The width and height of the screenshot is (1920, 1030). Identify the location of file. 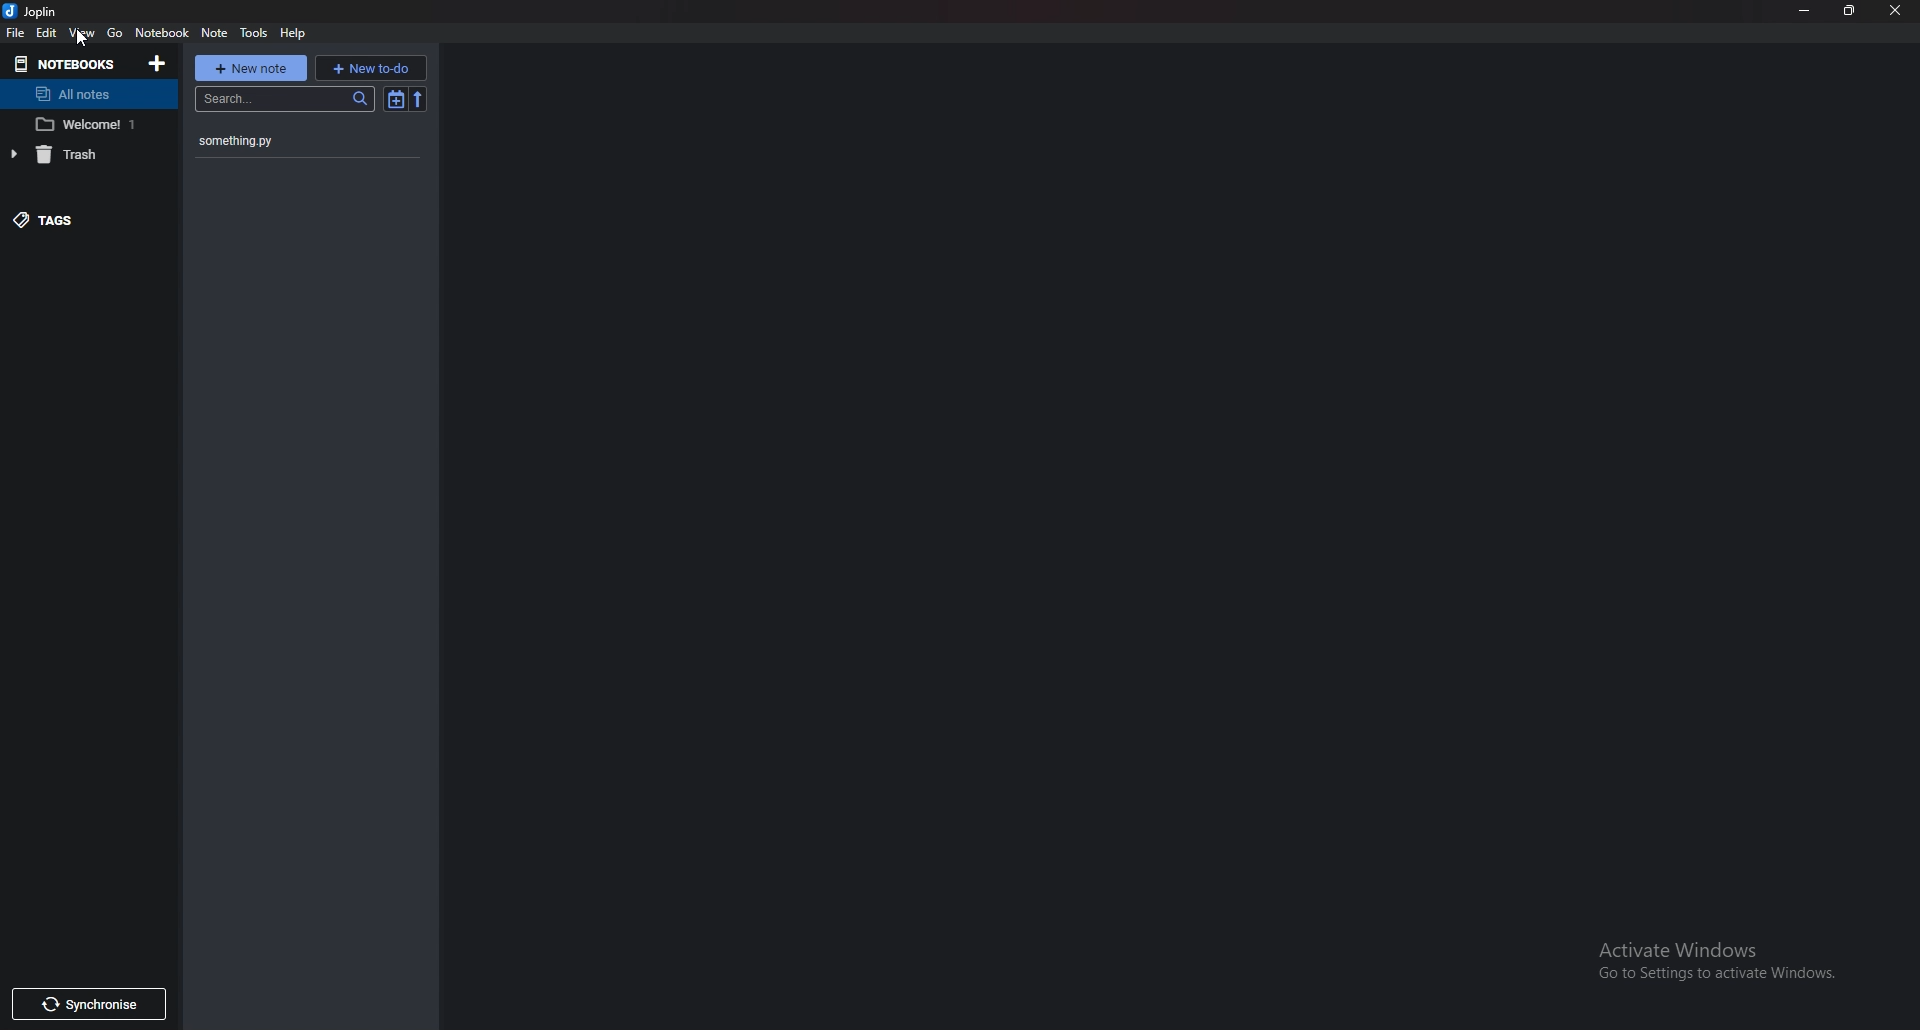
(19, 33).